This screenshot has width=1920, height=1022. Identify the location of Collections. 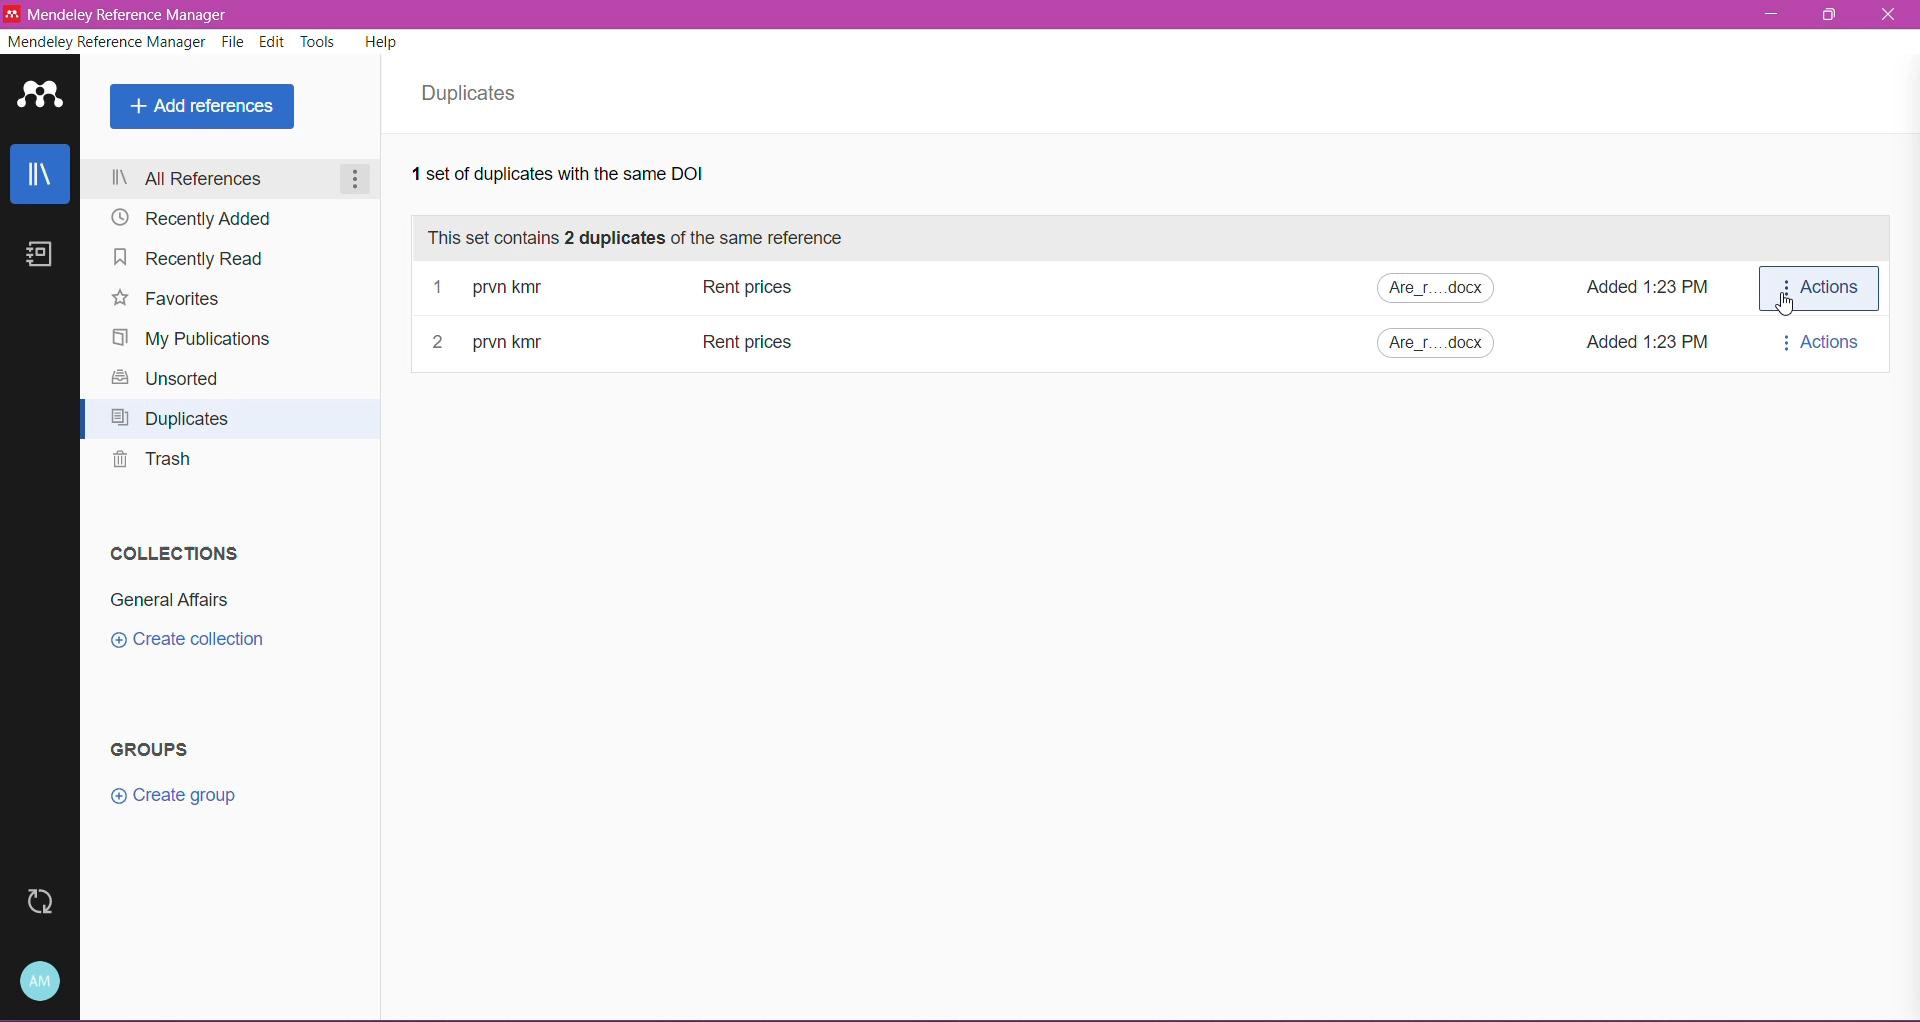
(170, 550).